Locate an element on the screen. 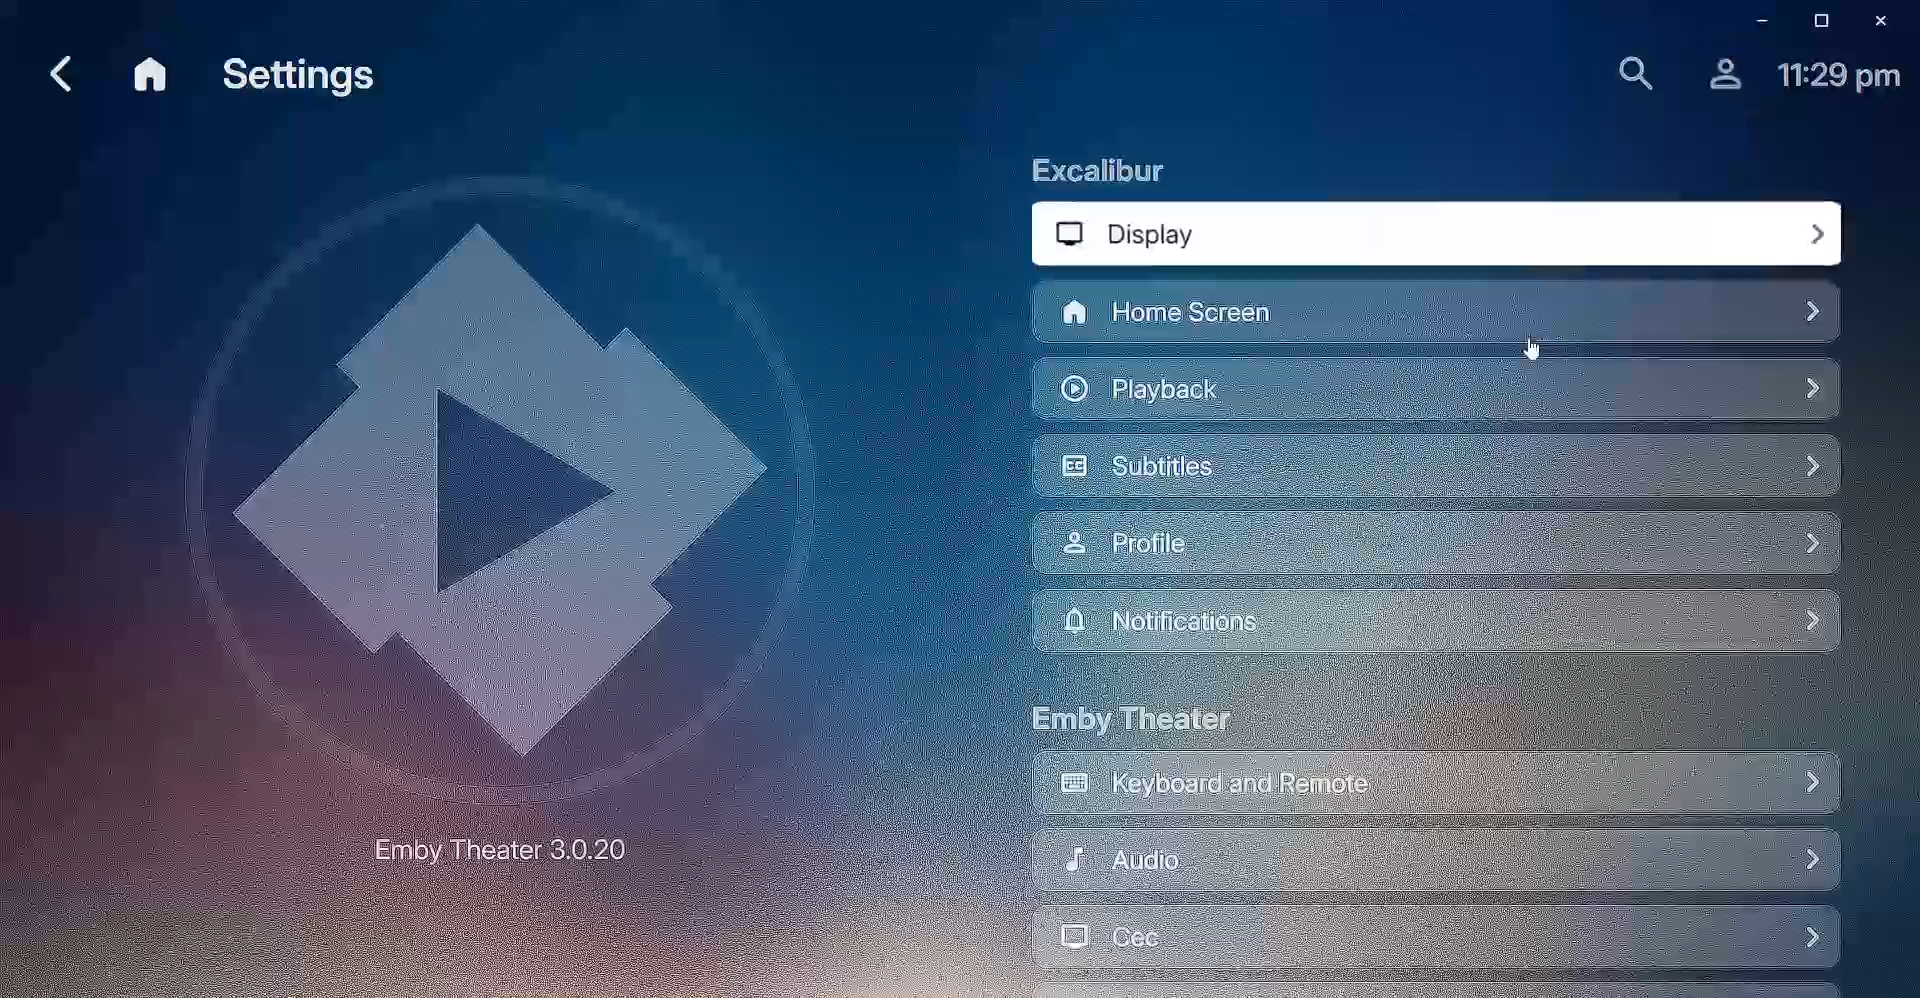 The height and width of the screenshot is (998, 1920). Profile is located at coordinates (1719, 81).